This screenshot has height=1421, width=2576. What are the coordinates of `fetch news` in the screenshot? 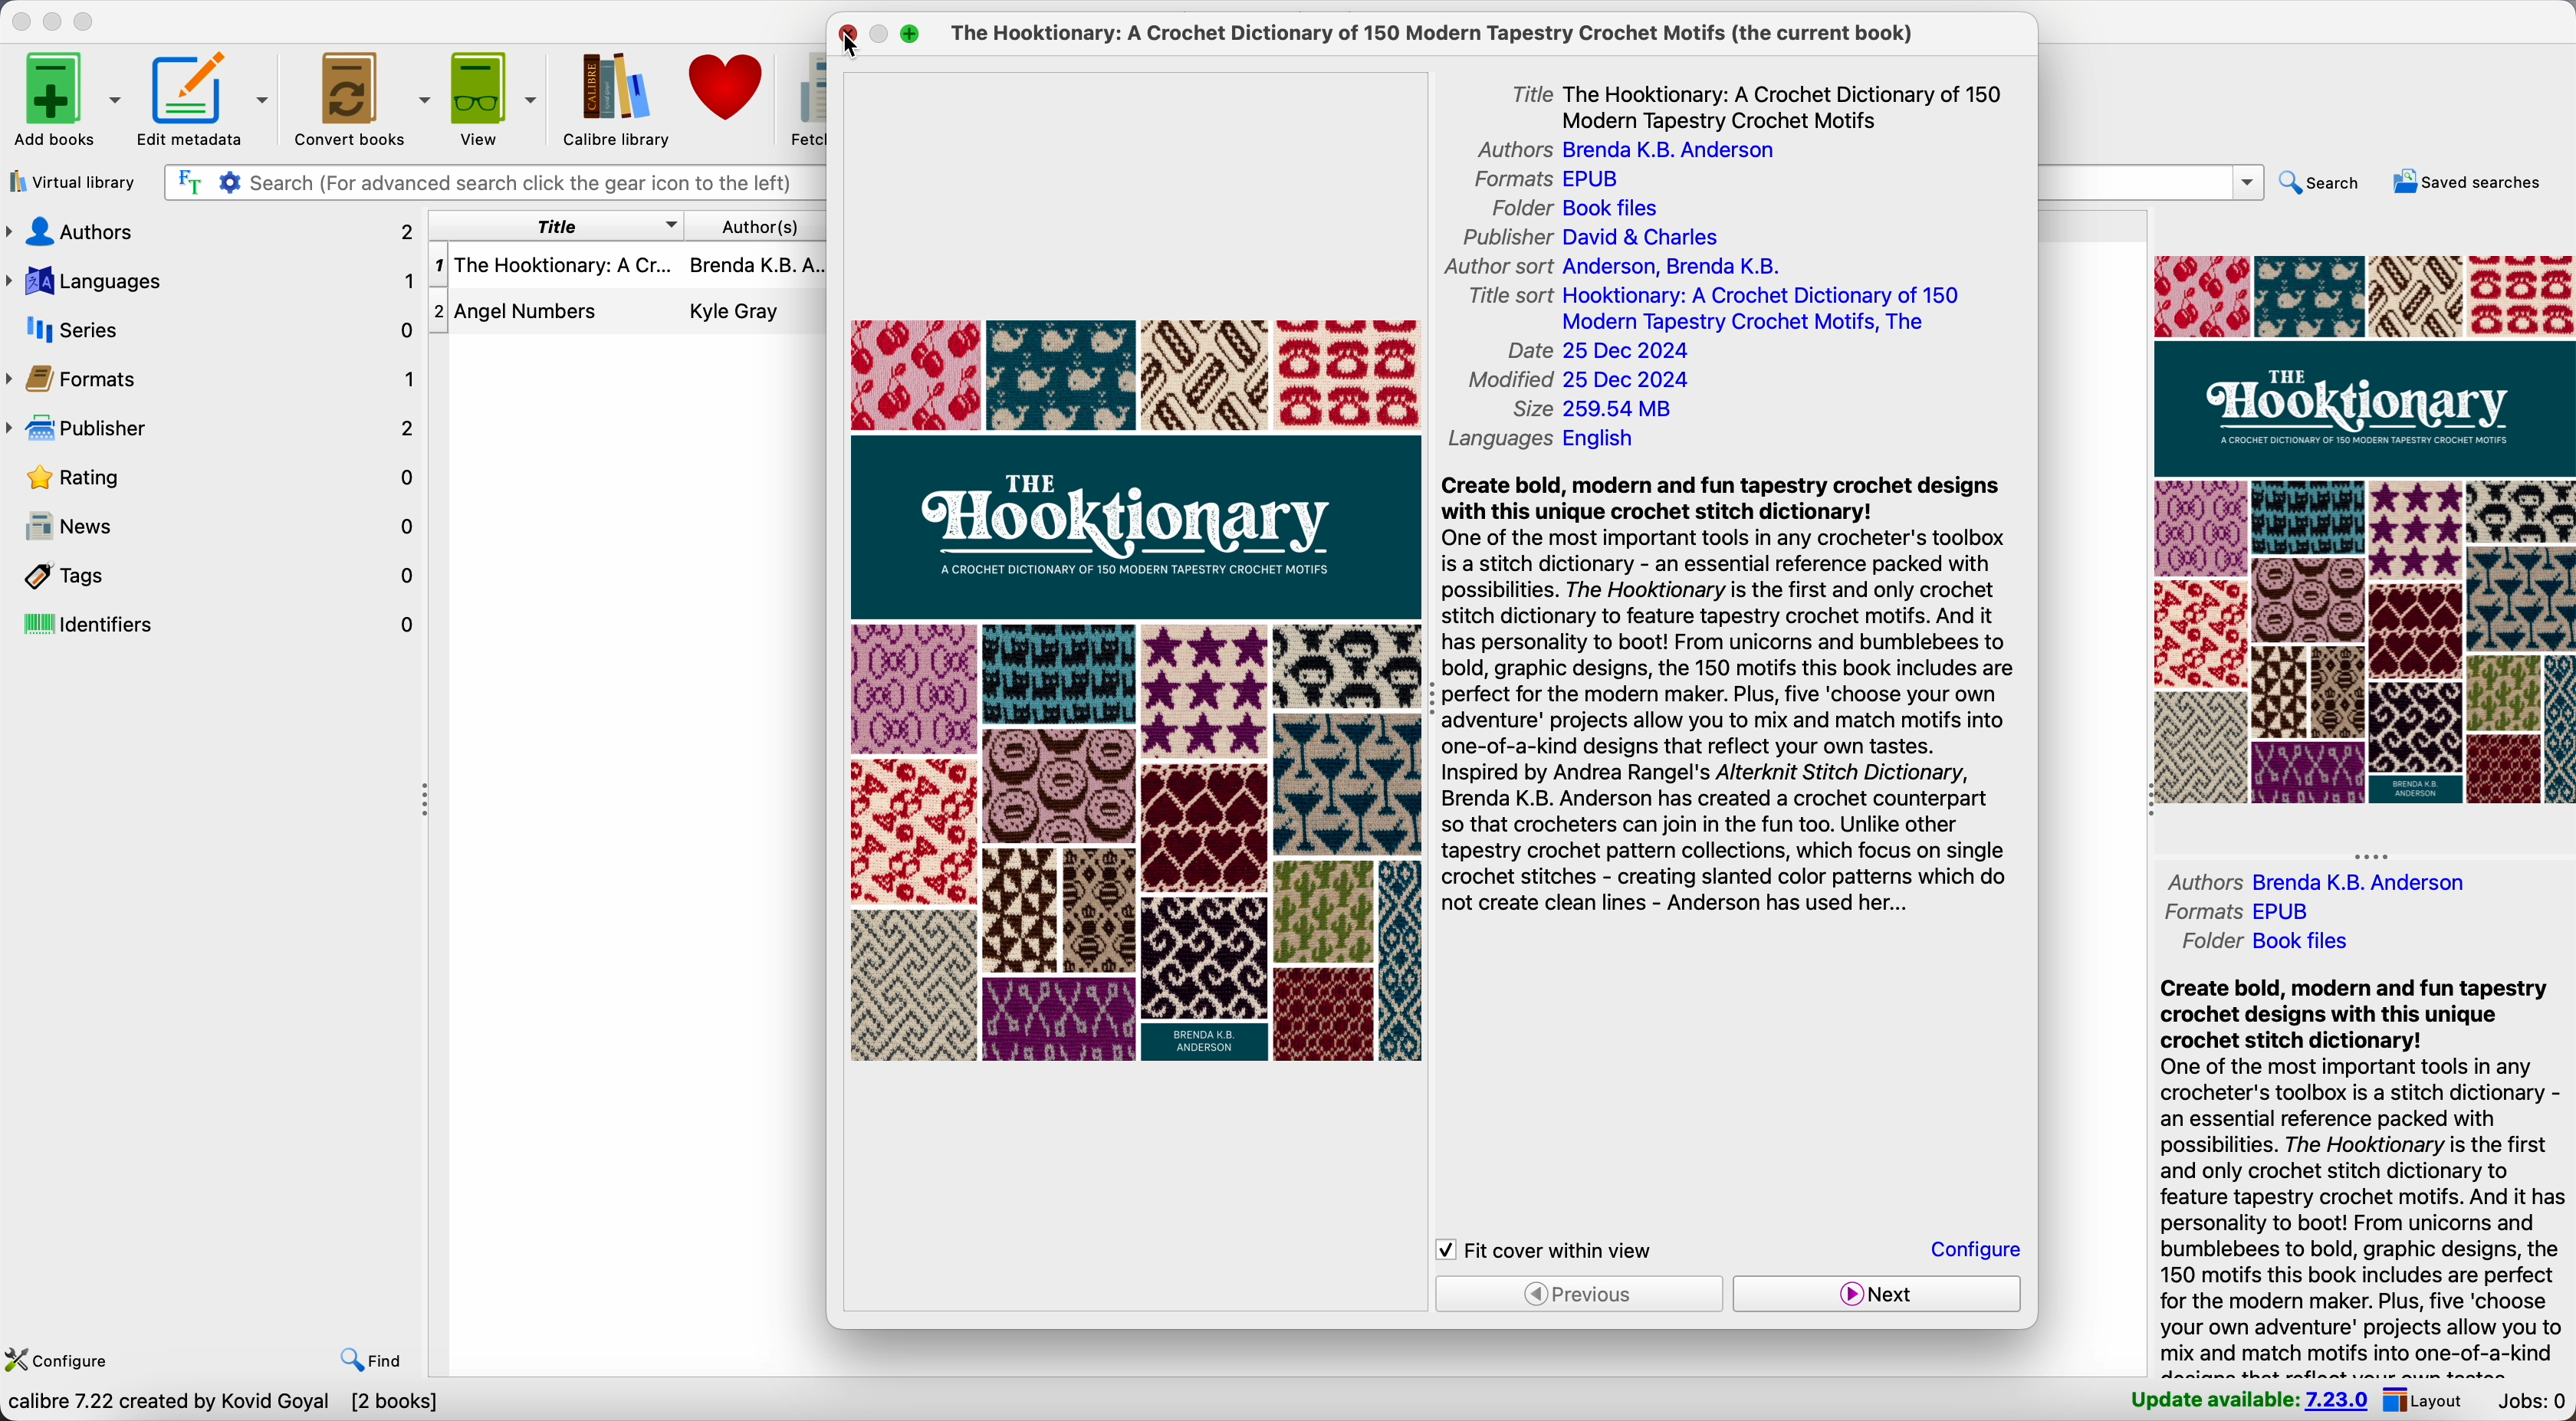 It's located at (804, 96).